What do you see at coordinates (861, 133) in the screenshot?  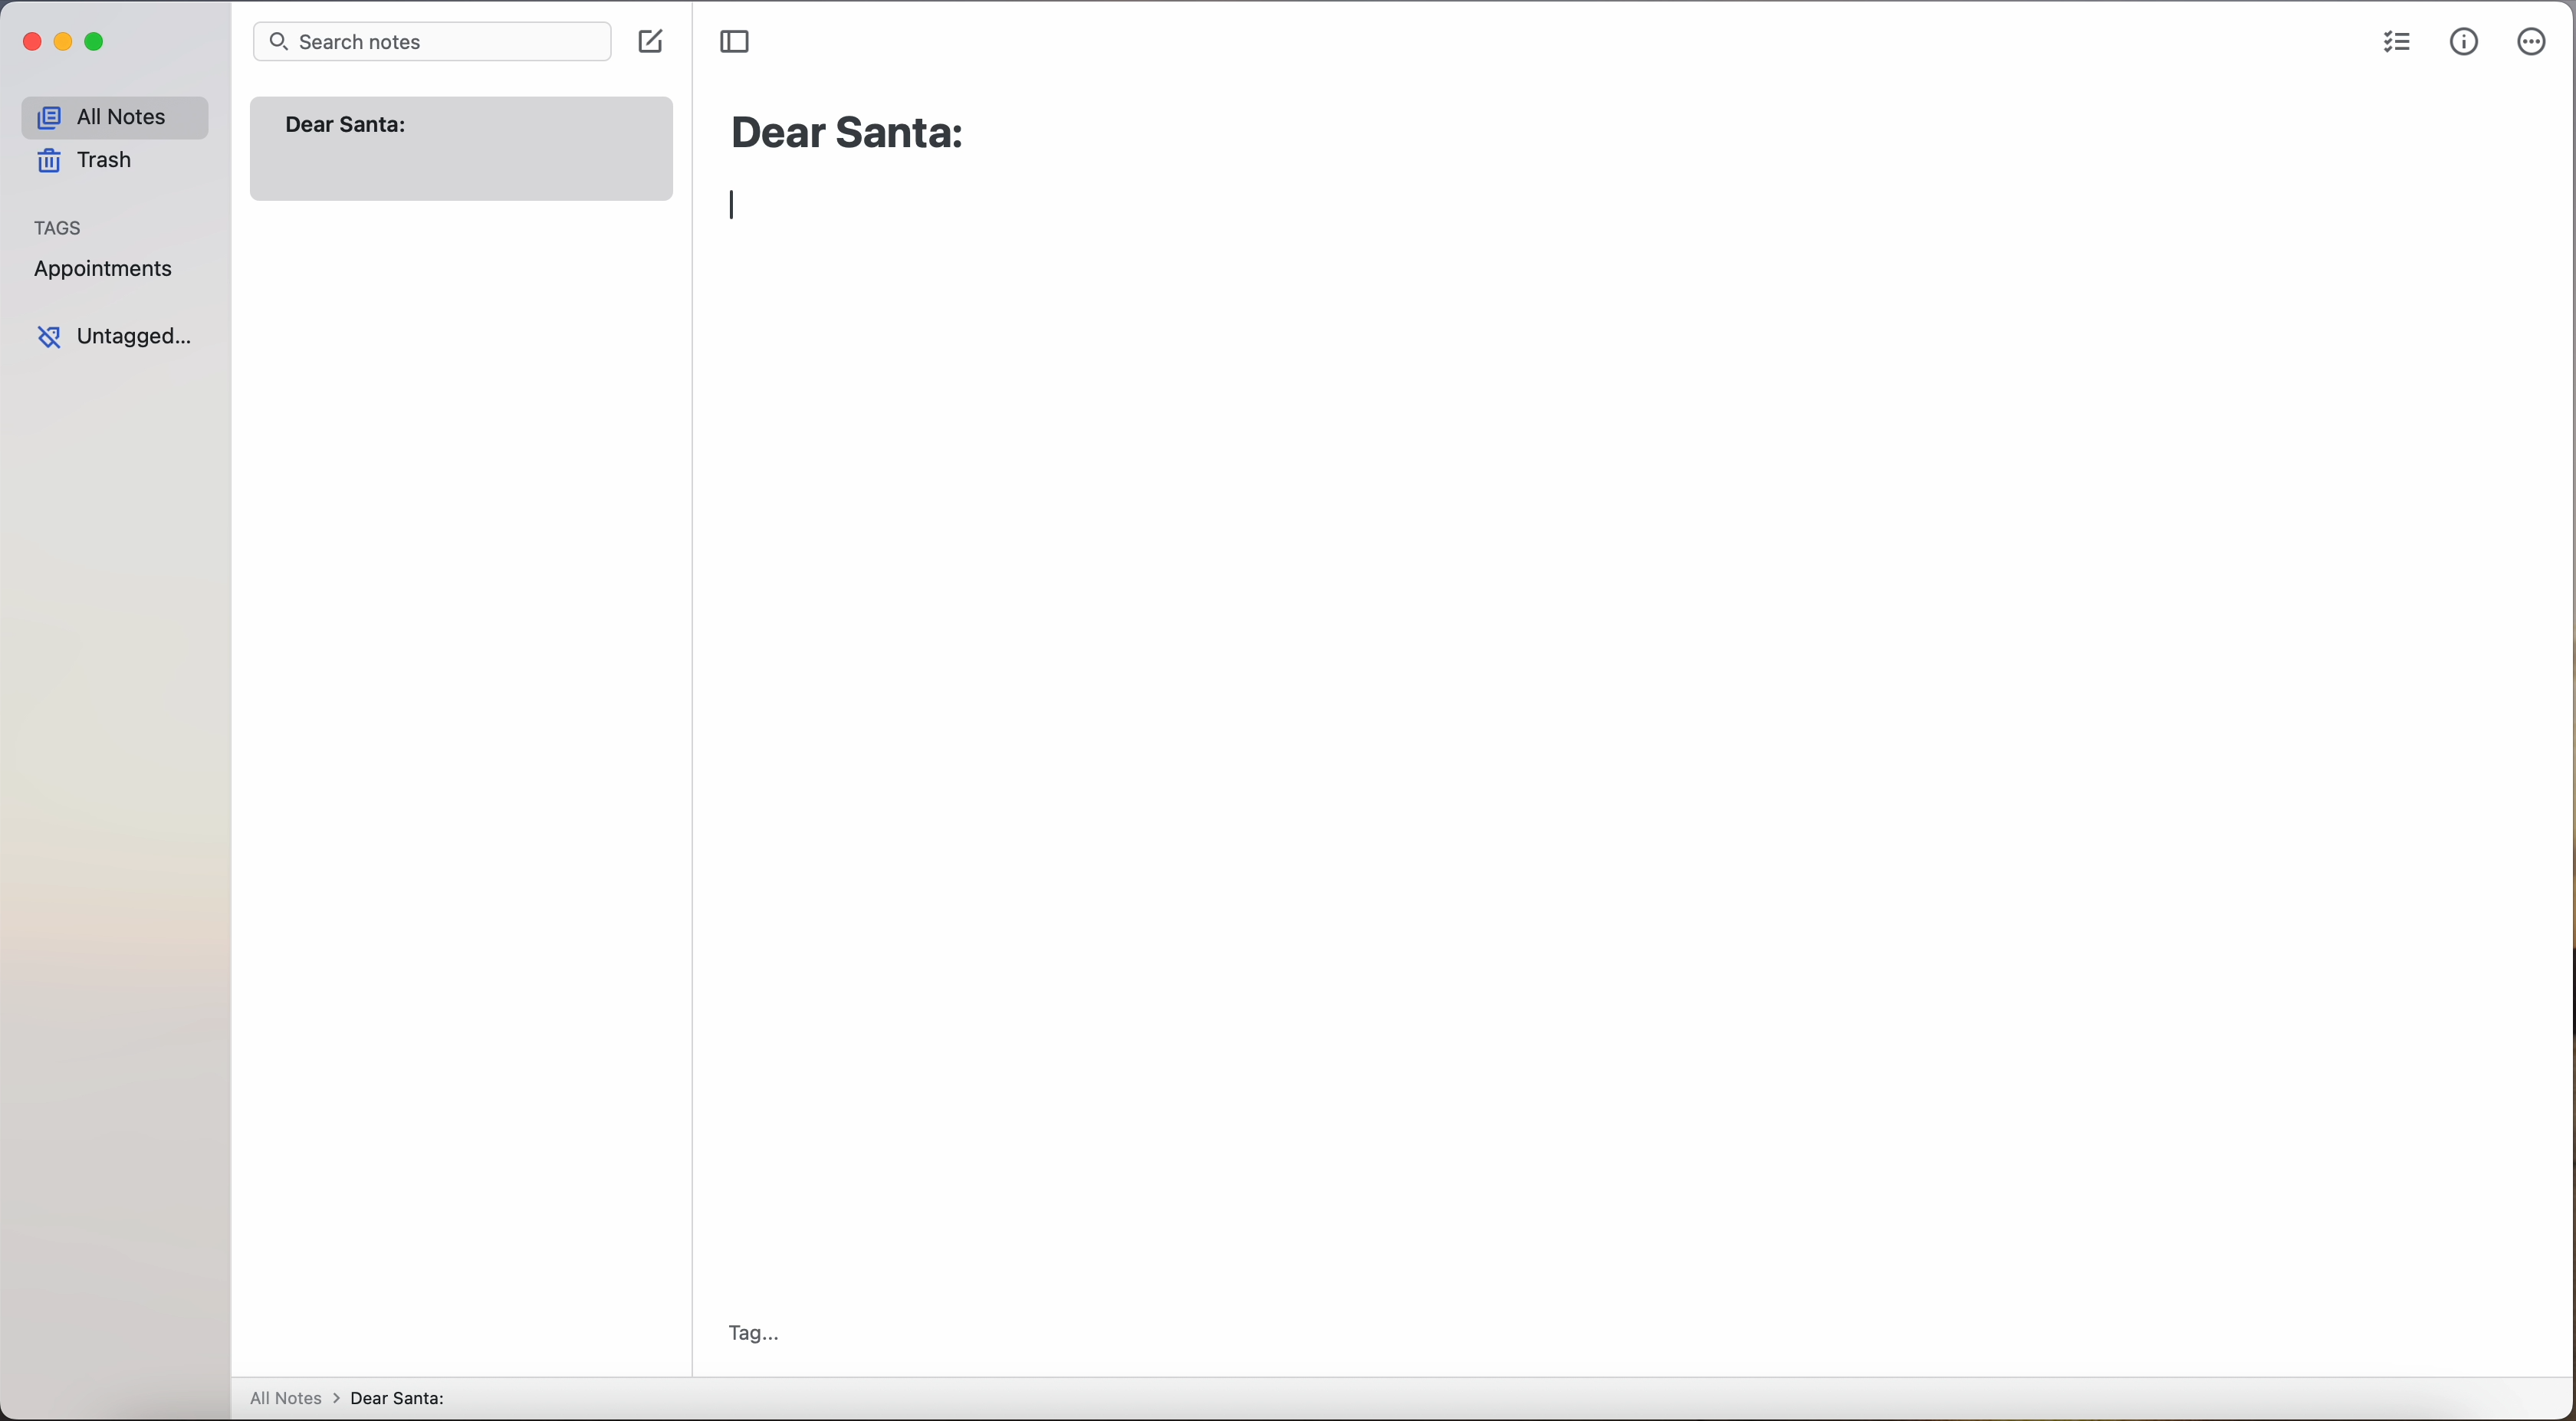 I see `Dear Santa:` at bounding box center [861, 133].